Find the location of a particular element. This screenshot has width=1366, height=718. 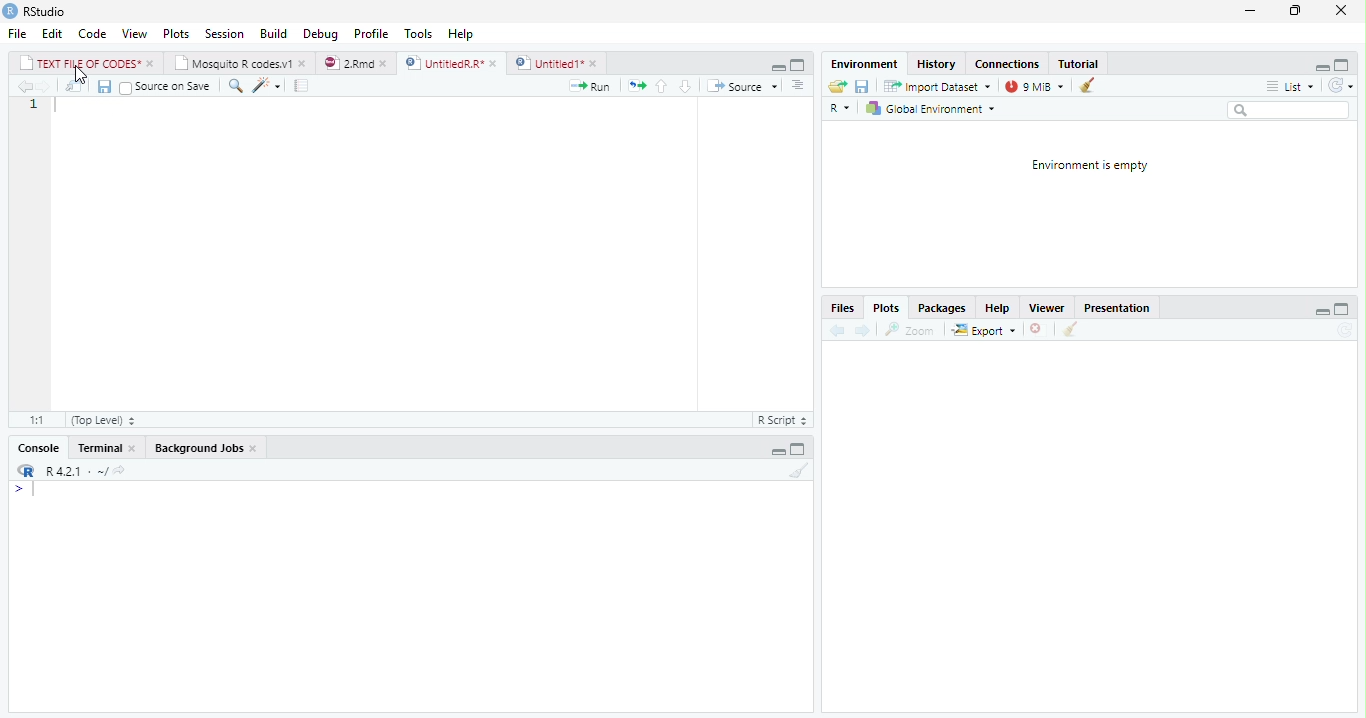

1:1 is located at coordinates (35, 422).